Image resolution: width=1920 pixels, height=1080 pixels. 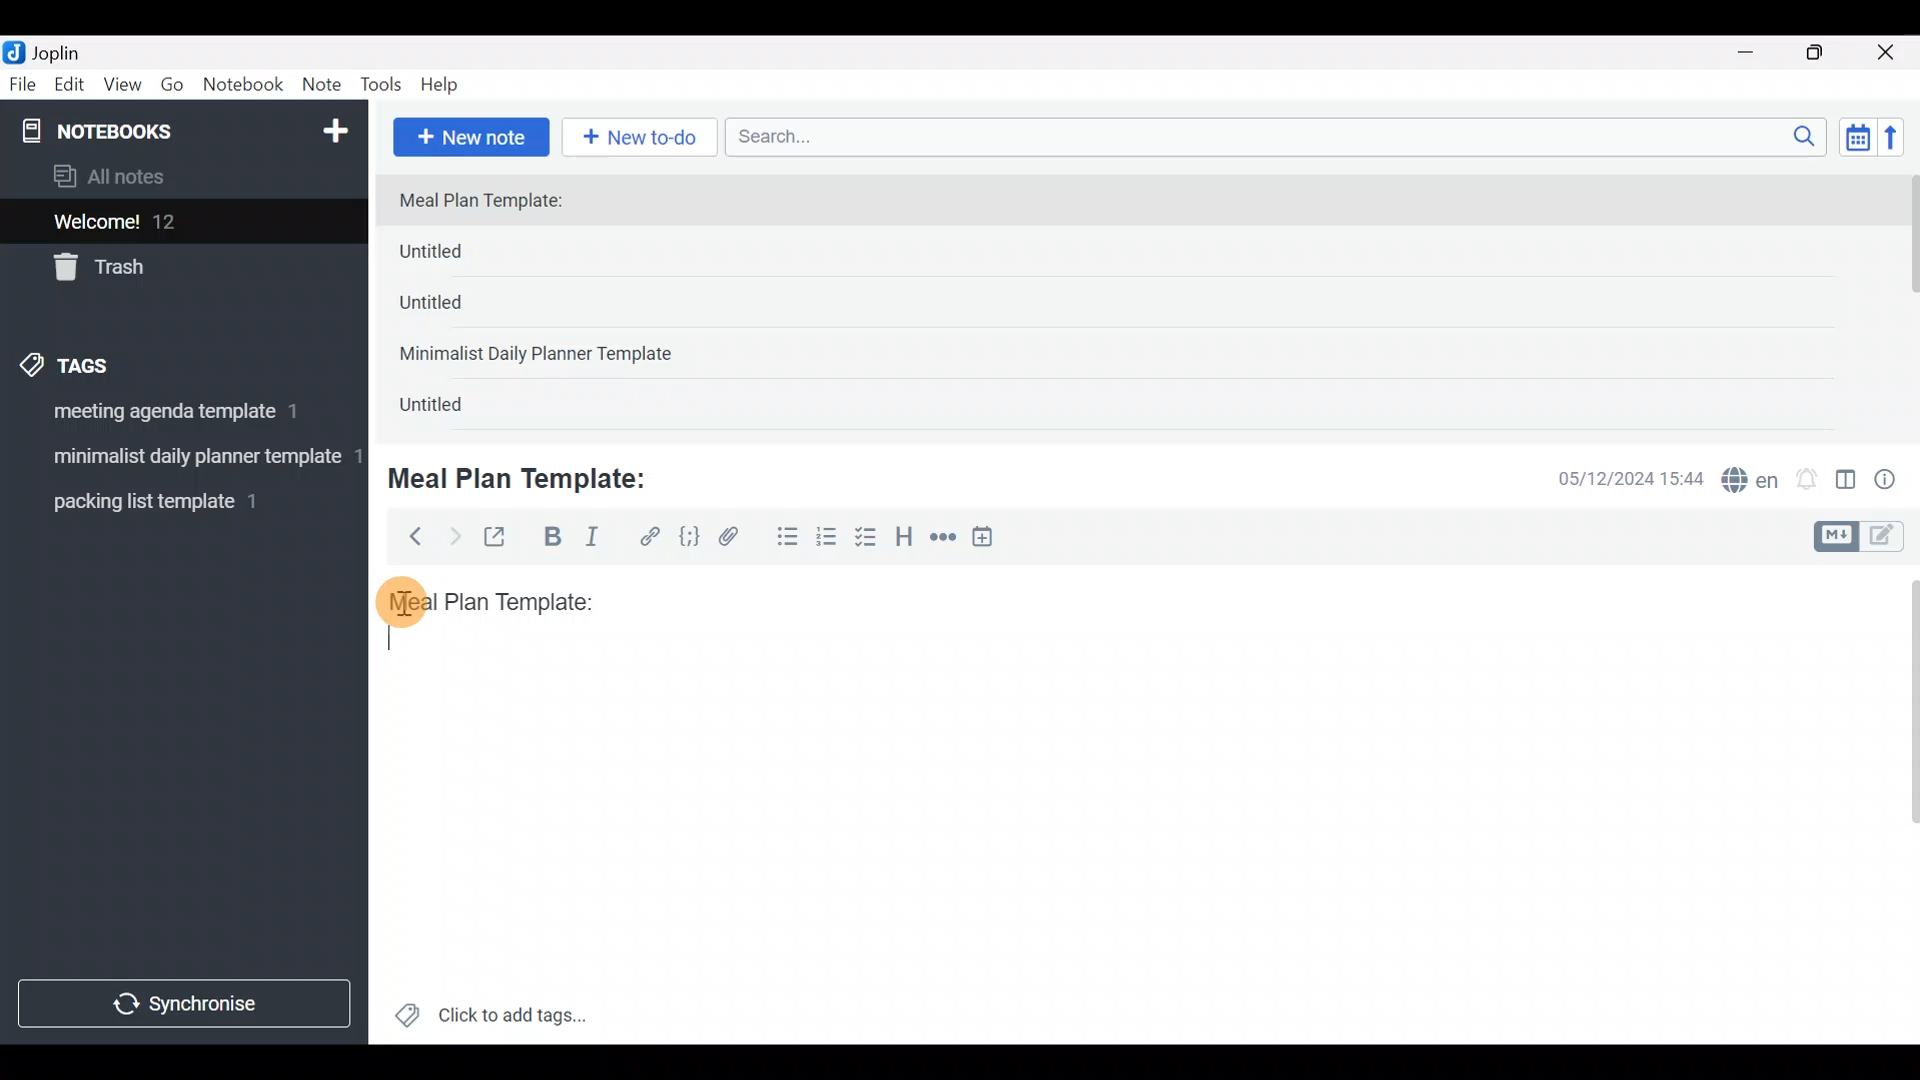 I want to click on Tools, so click(x=382, y=86).